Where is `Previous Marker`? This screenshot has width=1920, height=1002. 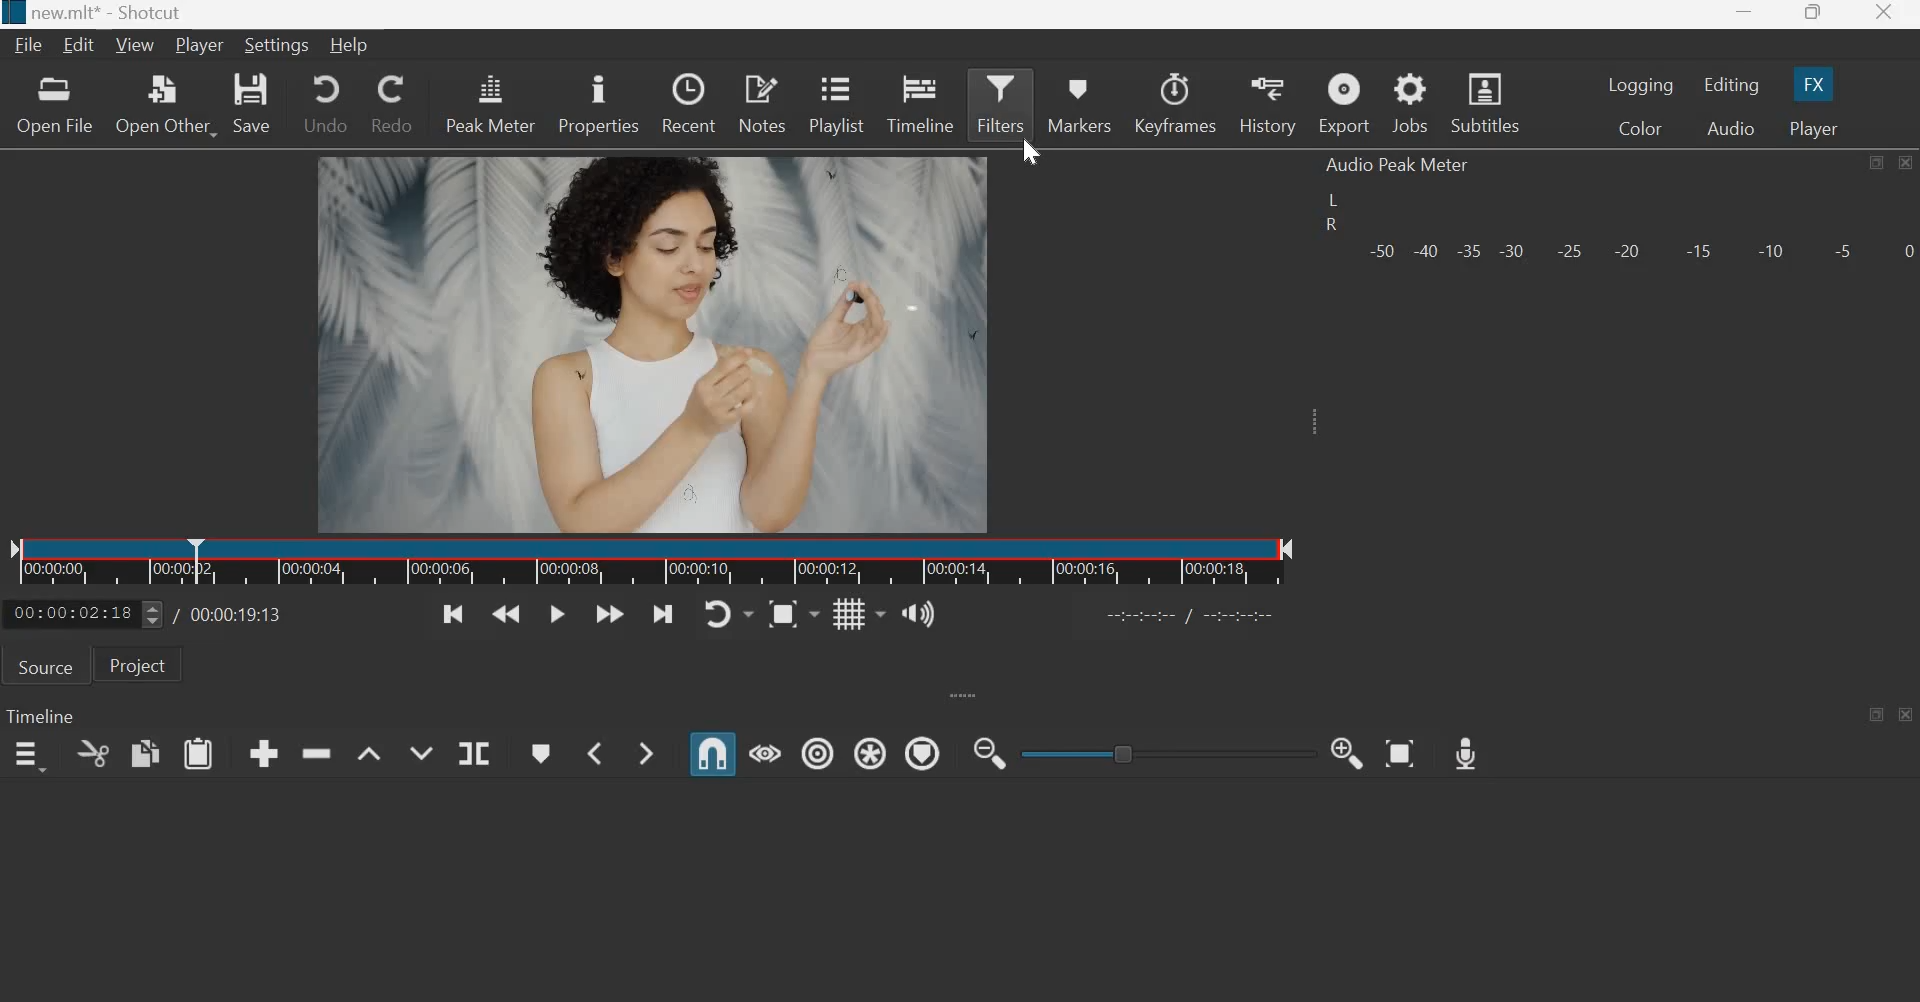
Previous Marker is located at coordinates (591, 752).